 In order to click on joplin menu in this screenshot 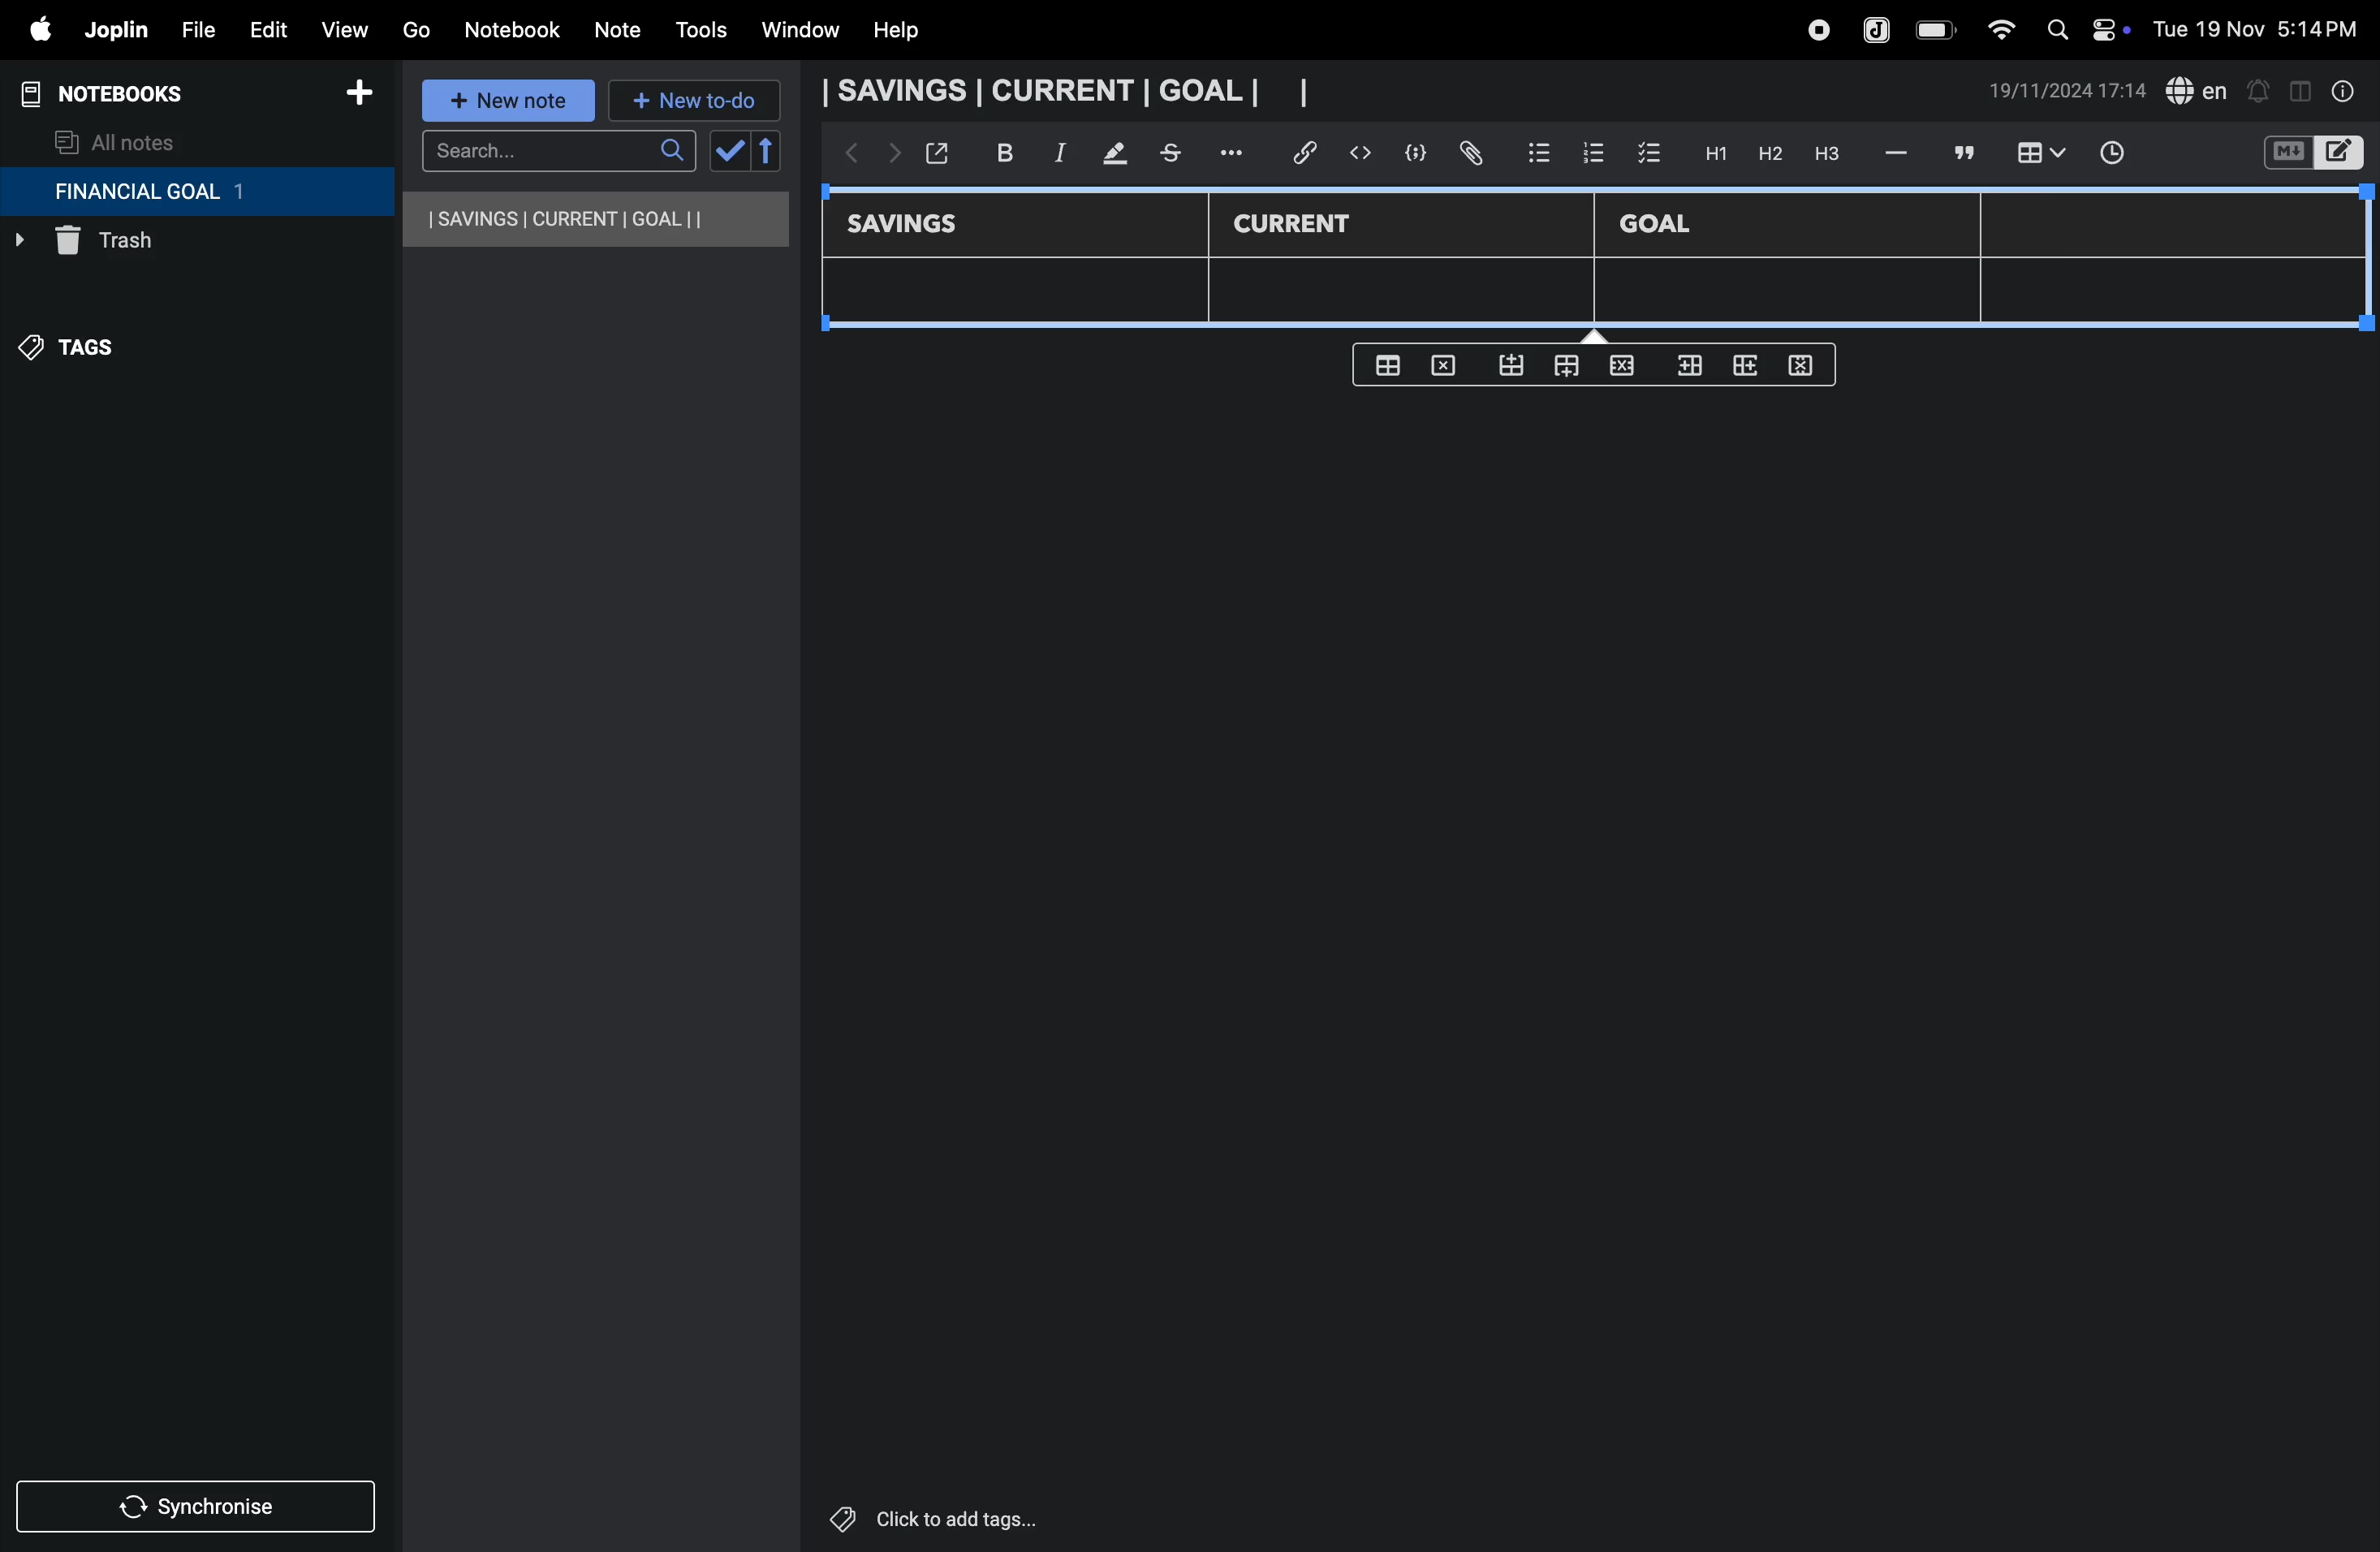, I will do `click(112, 30)`.